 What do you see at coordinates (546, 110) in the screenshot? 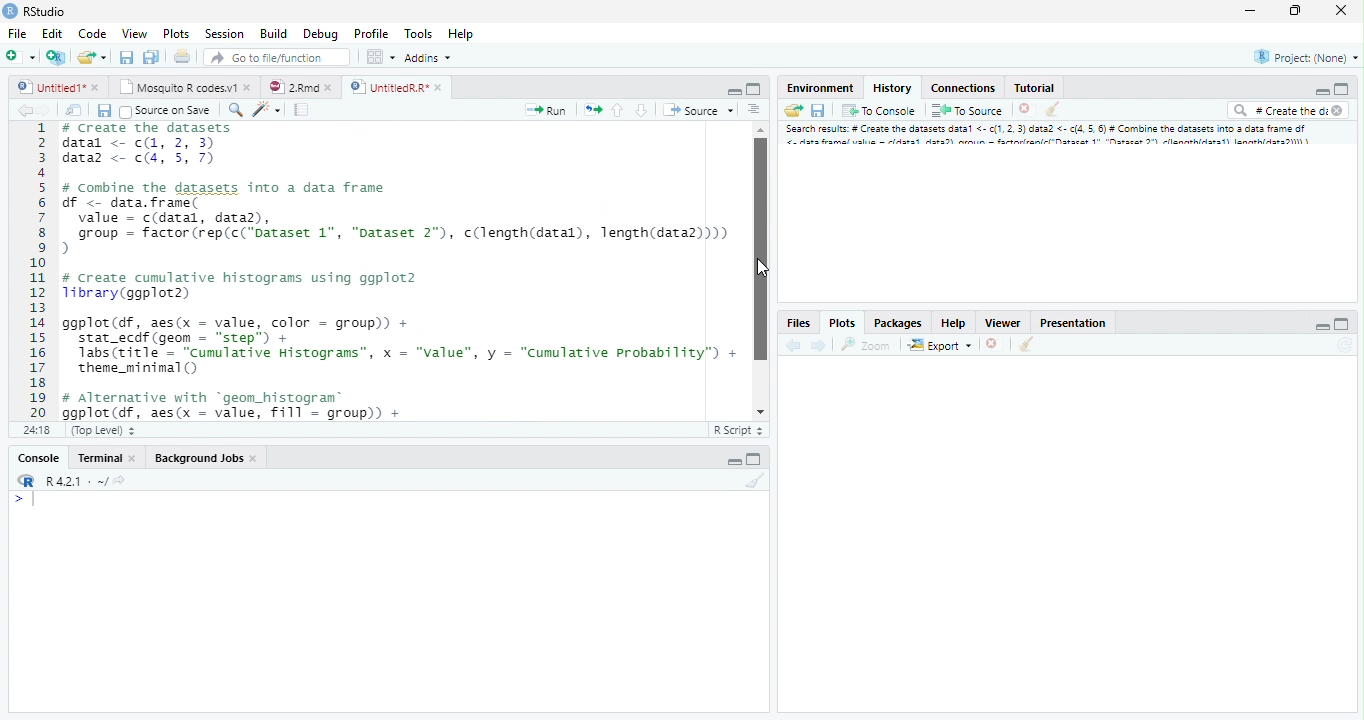
I see `Run` at bounding box center [546, 110].